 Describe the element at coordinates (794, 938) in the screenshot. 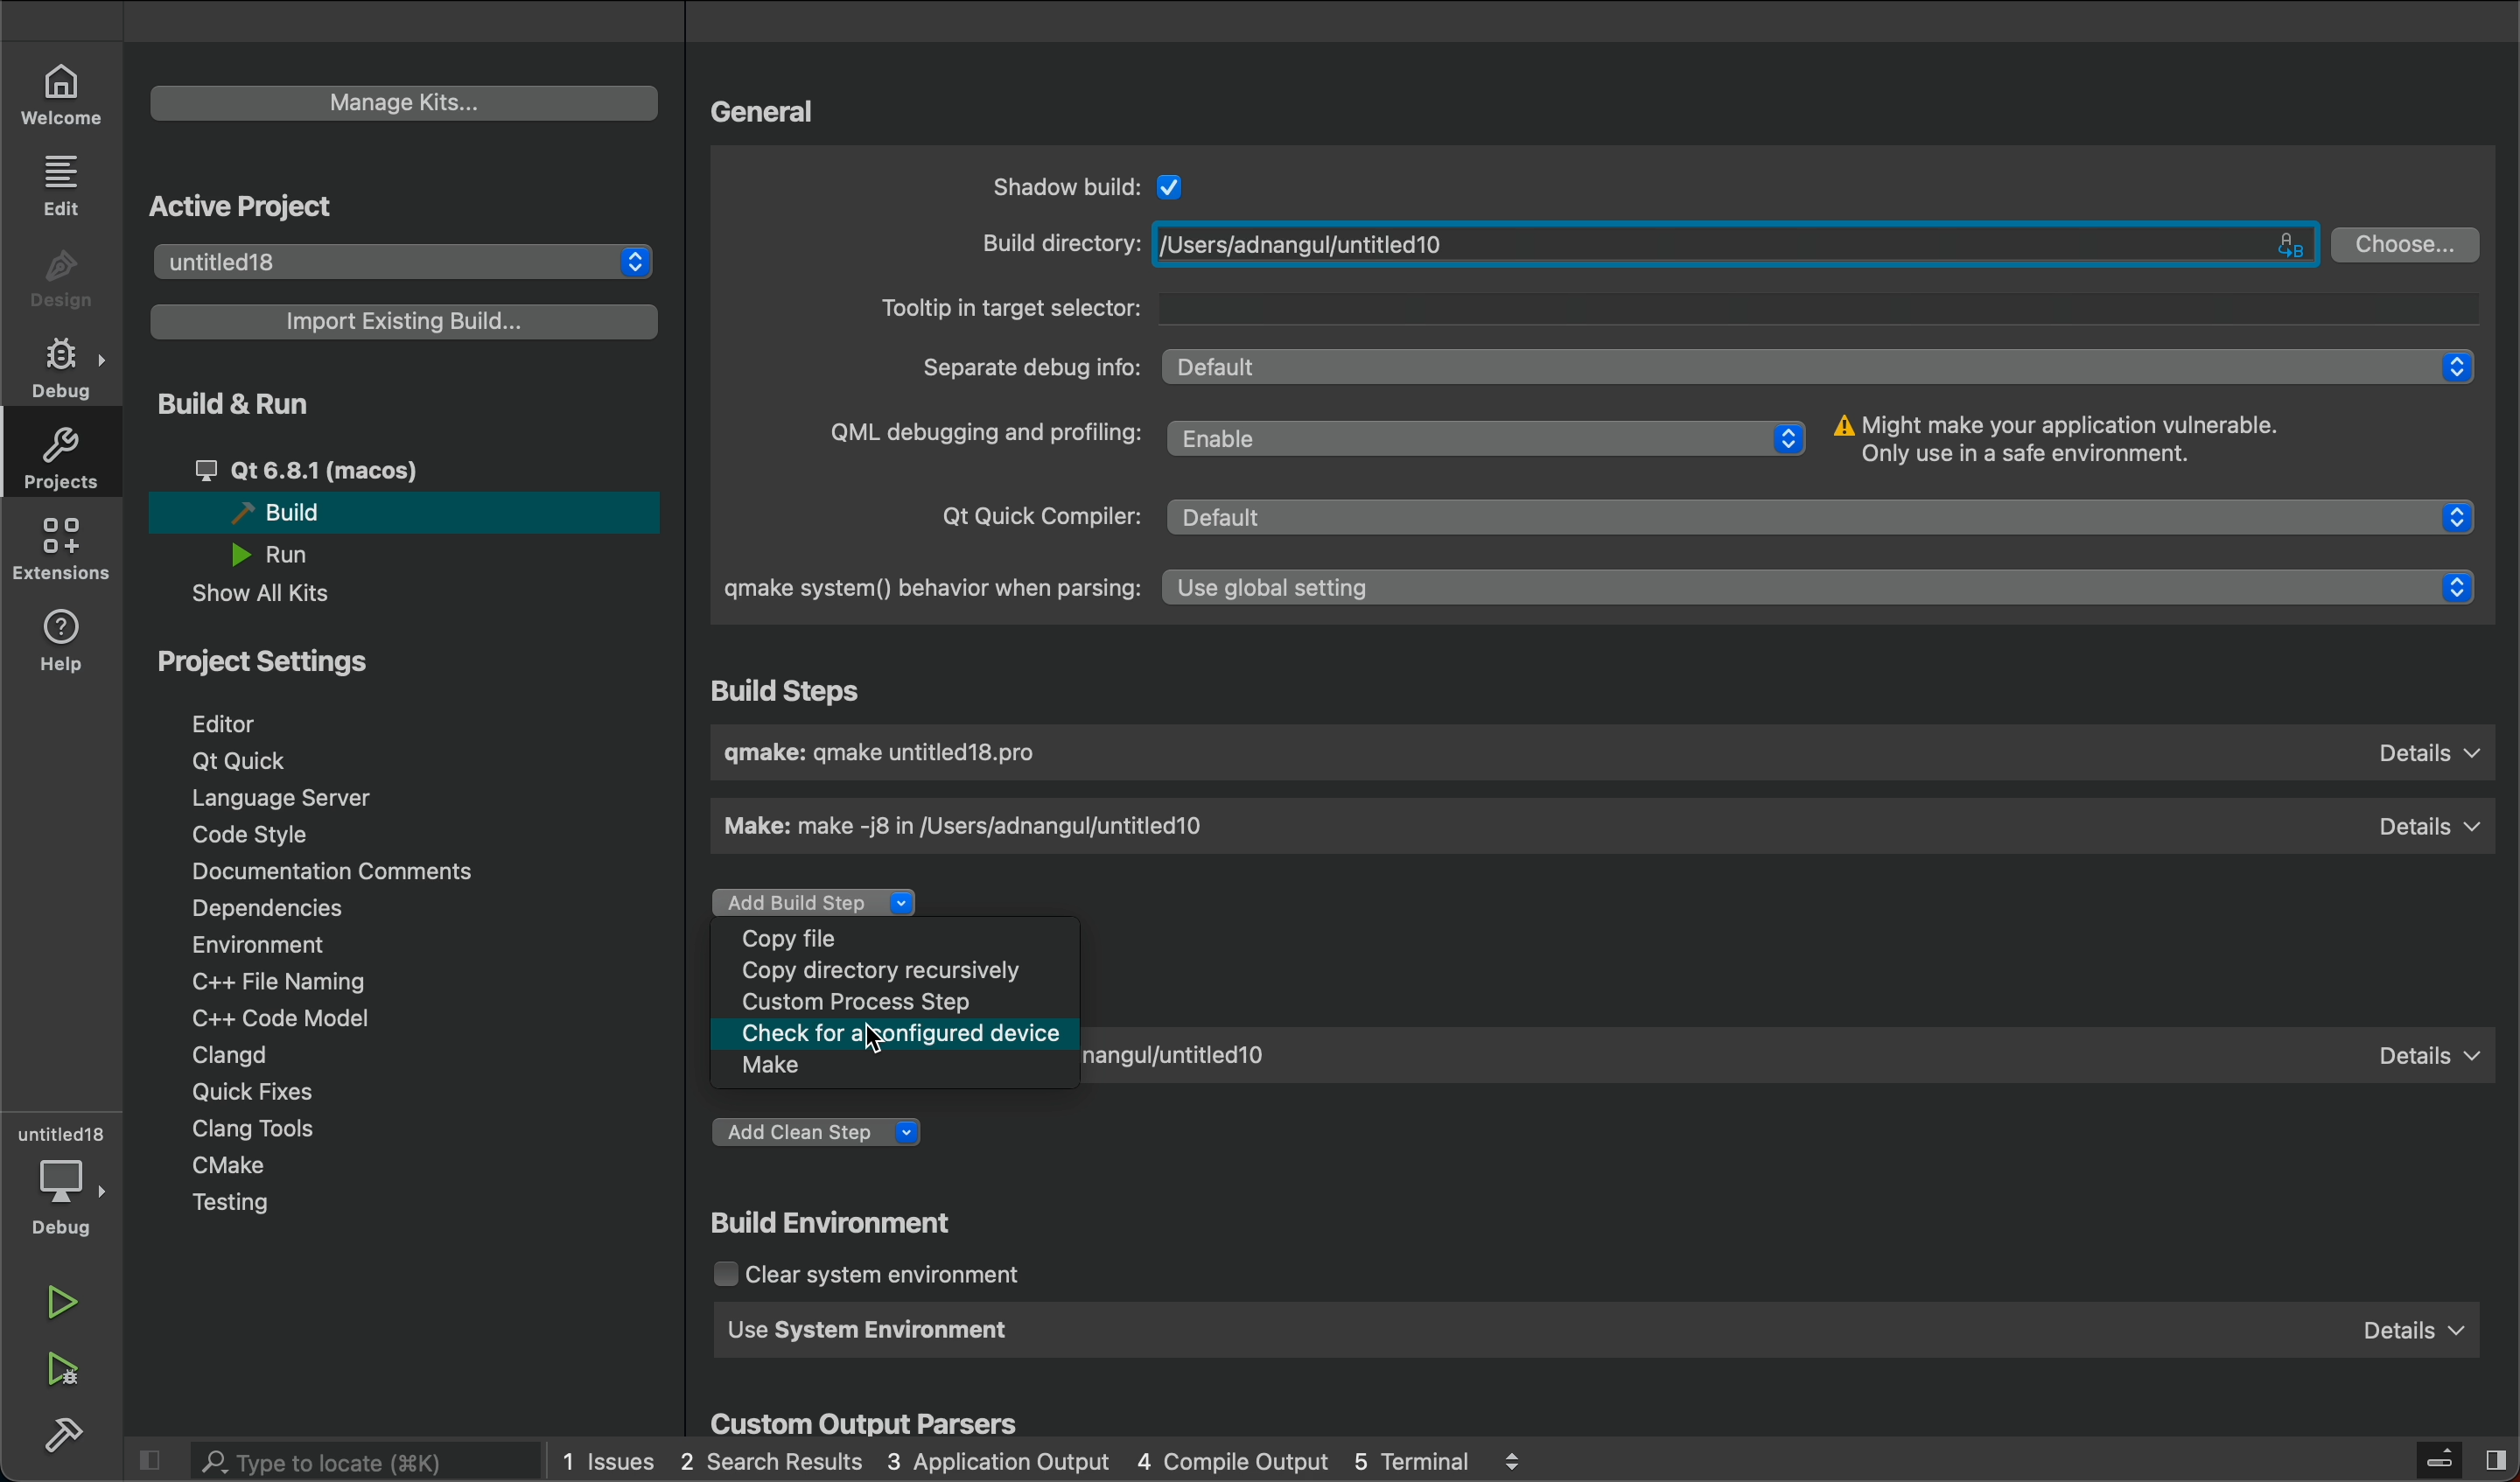

I see `Copy file` at that location.